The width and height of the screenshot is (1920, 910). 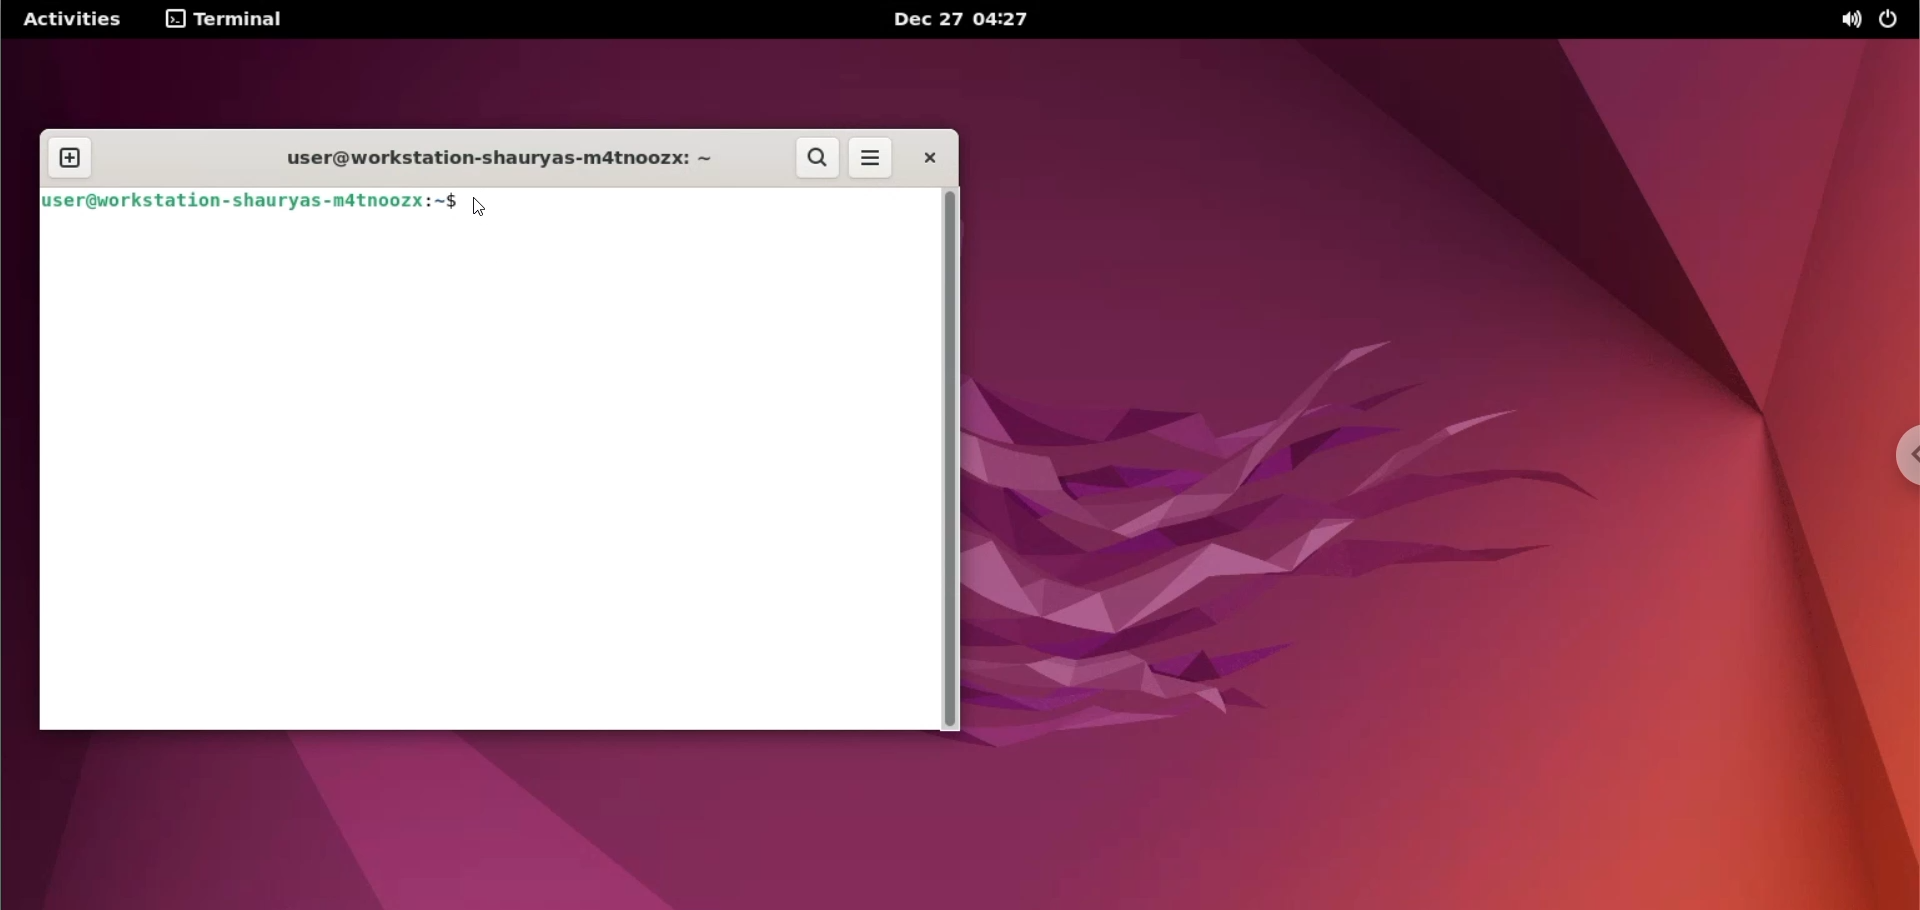 What do you see at coordinates (71, 159) in the screenshot?
I see `new tab` at bounding box center [71, 159].